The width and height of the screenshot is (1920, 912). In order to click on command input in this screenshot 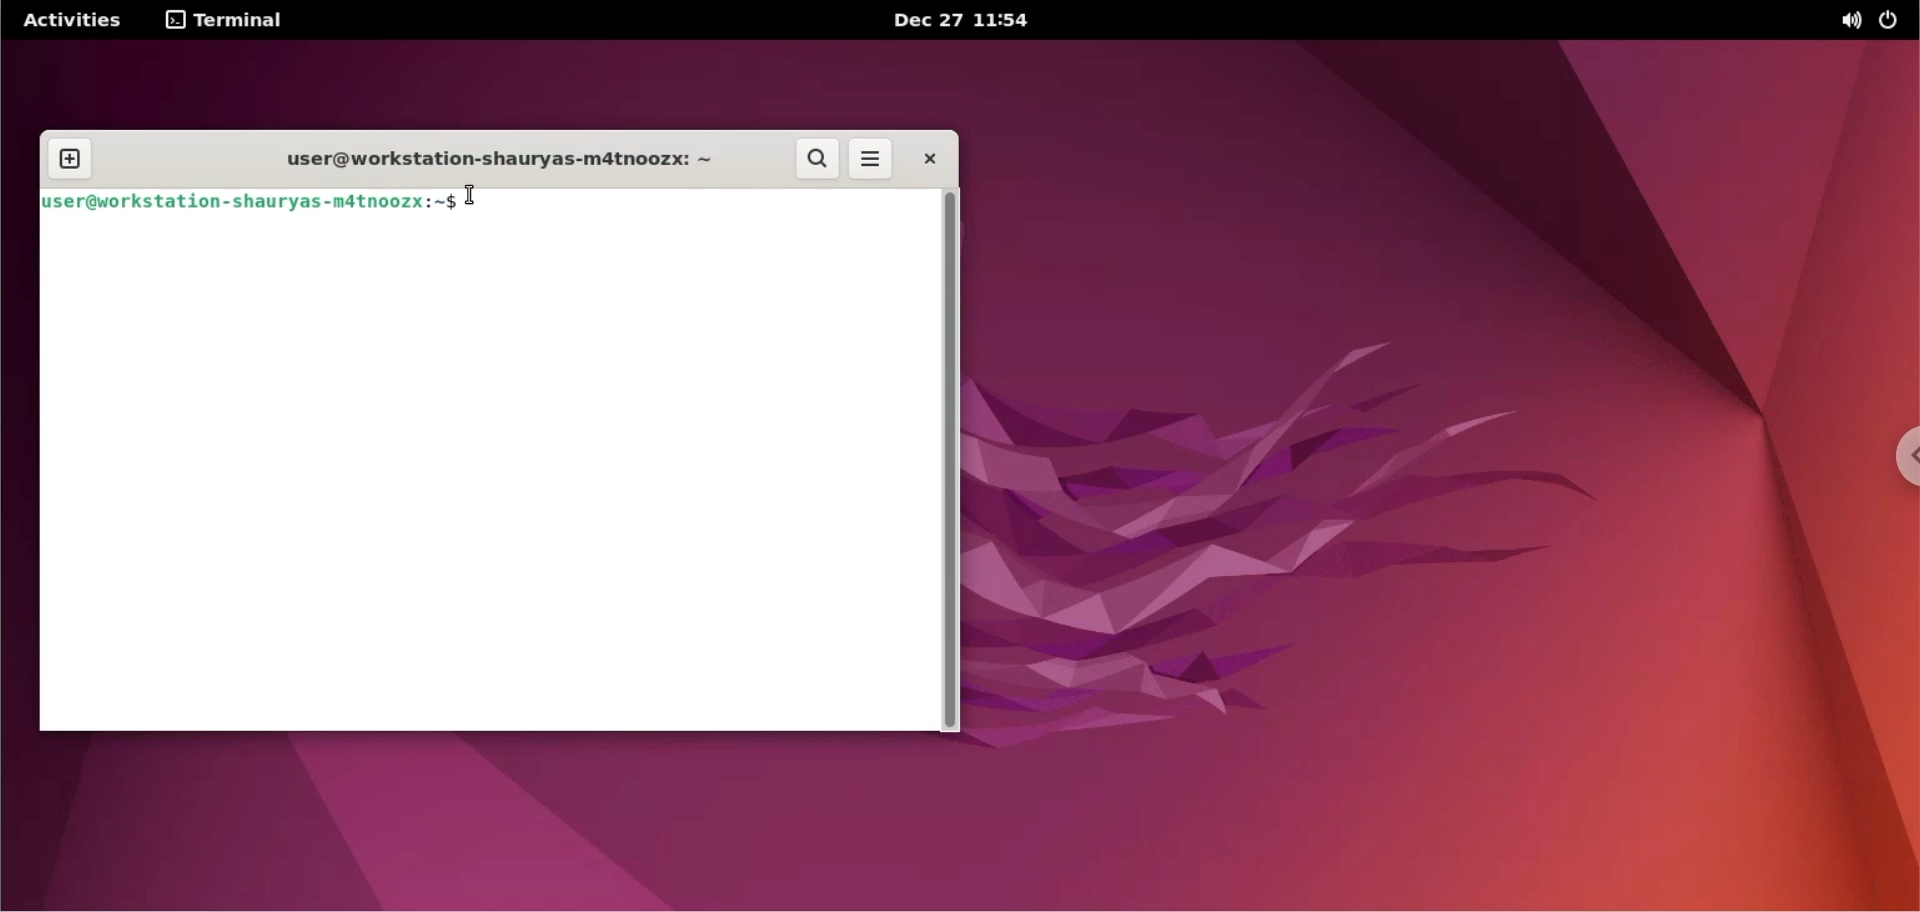, I will do `click(701, 204)`.